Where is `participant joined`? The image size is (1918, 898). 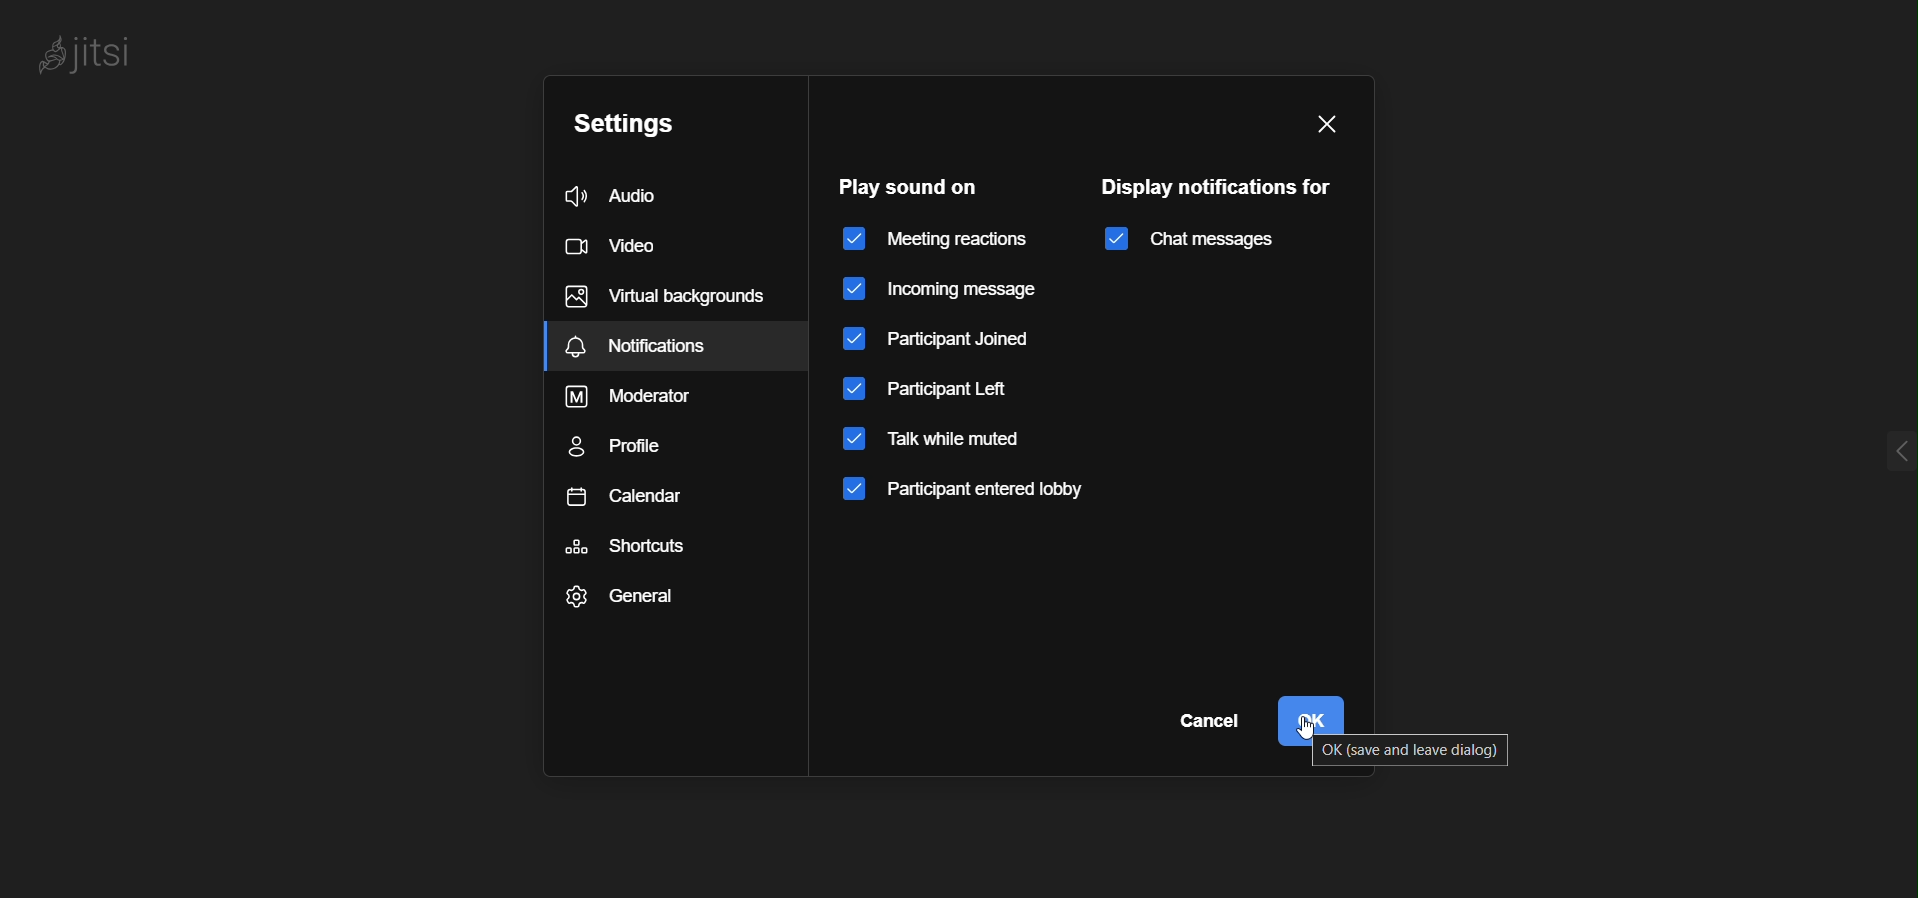
participant joined is located at coordinates (951, 339).